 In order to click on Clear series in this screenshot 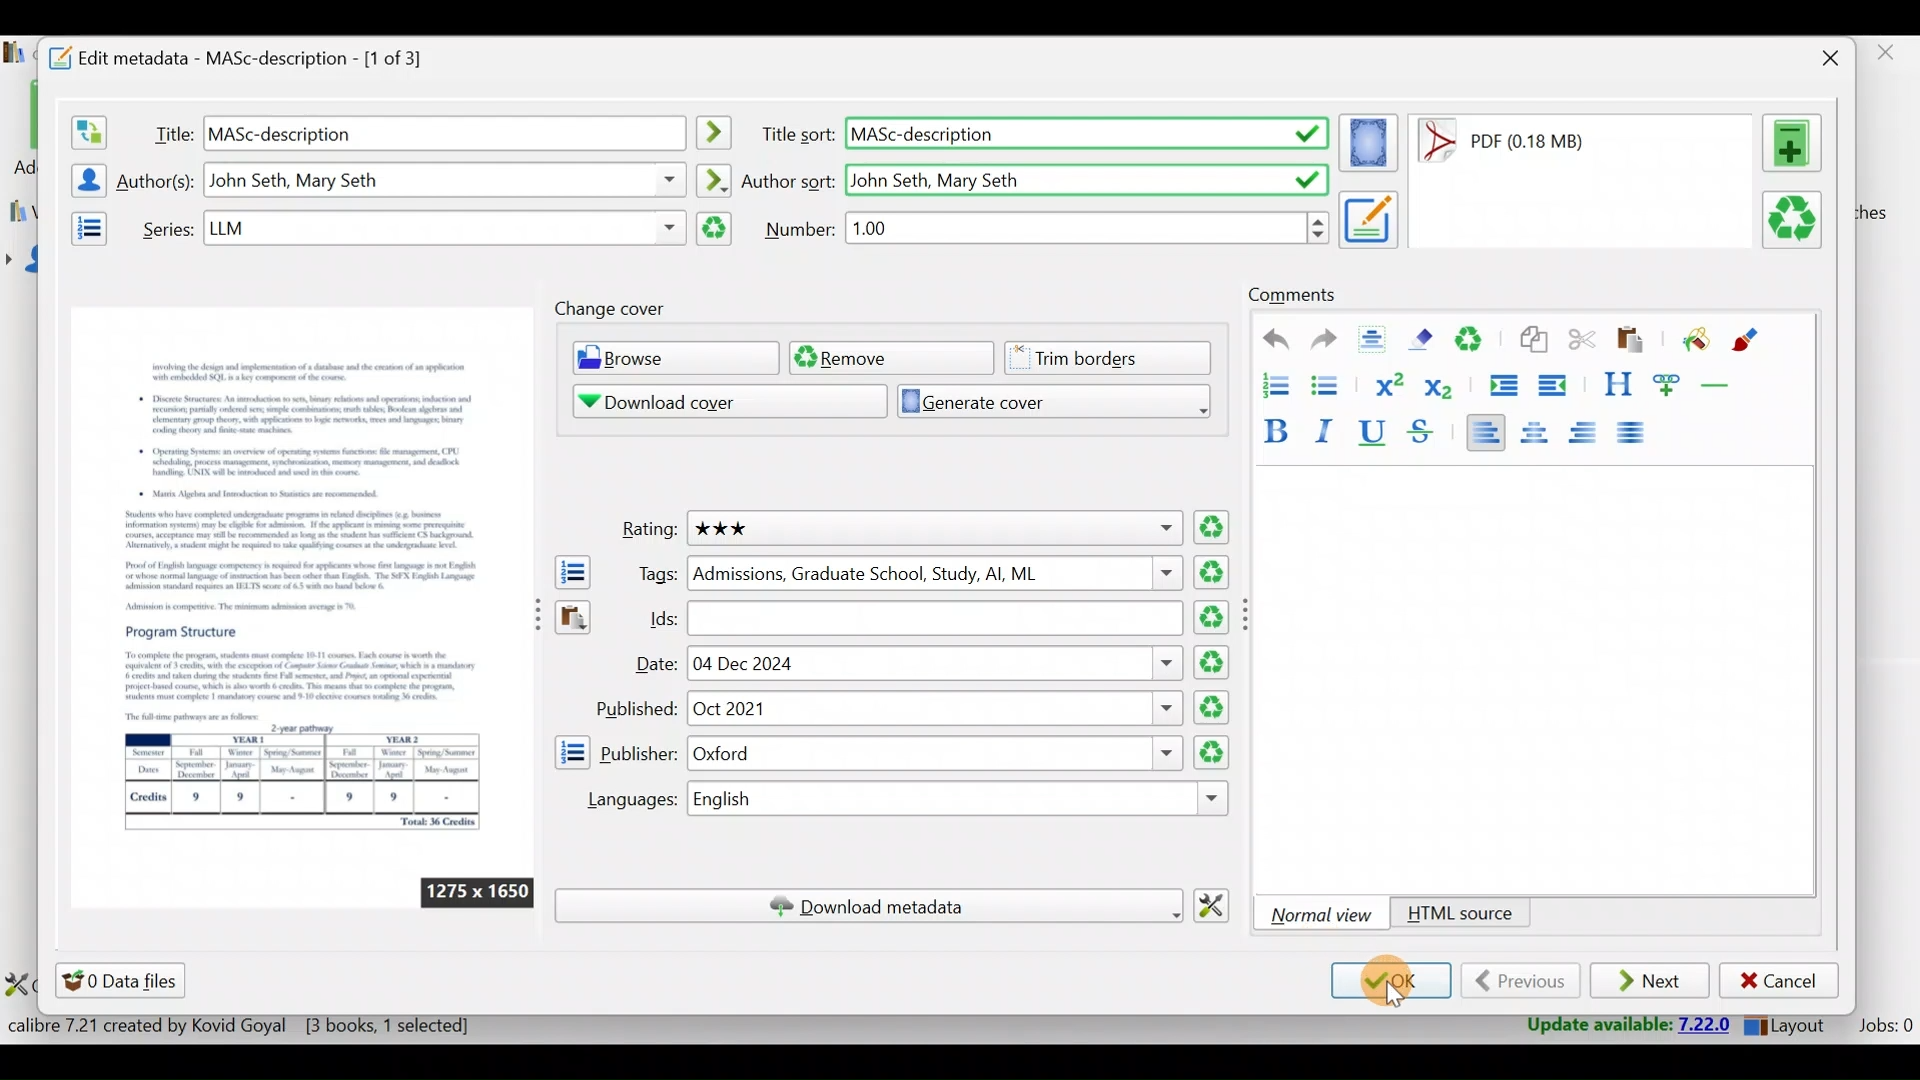, I will do `click(715, 229)`.